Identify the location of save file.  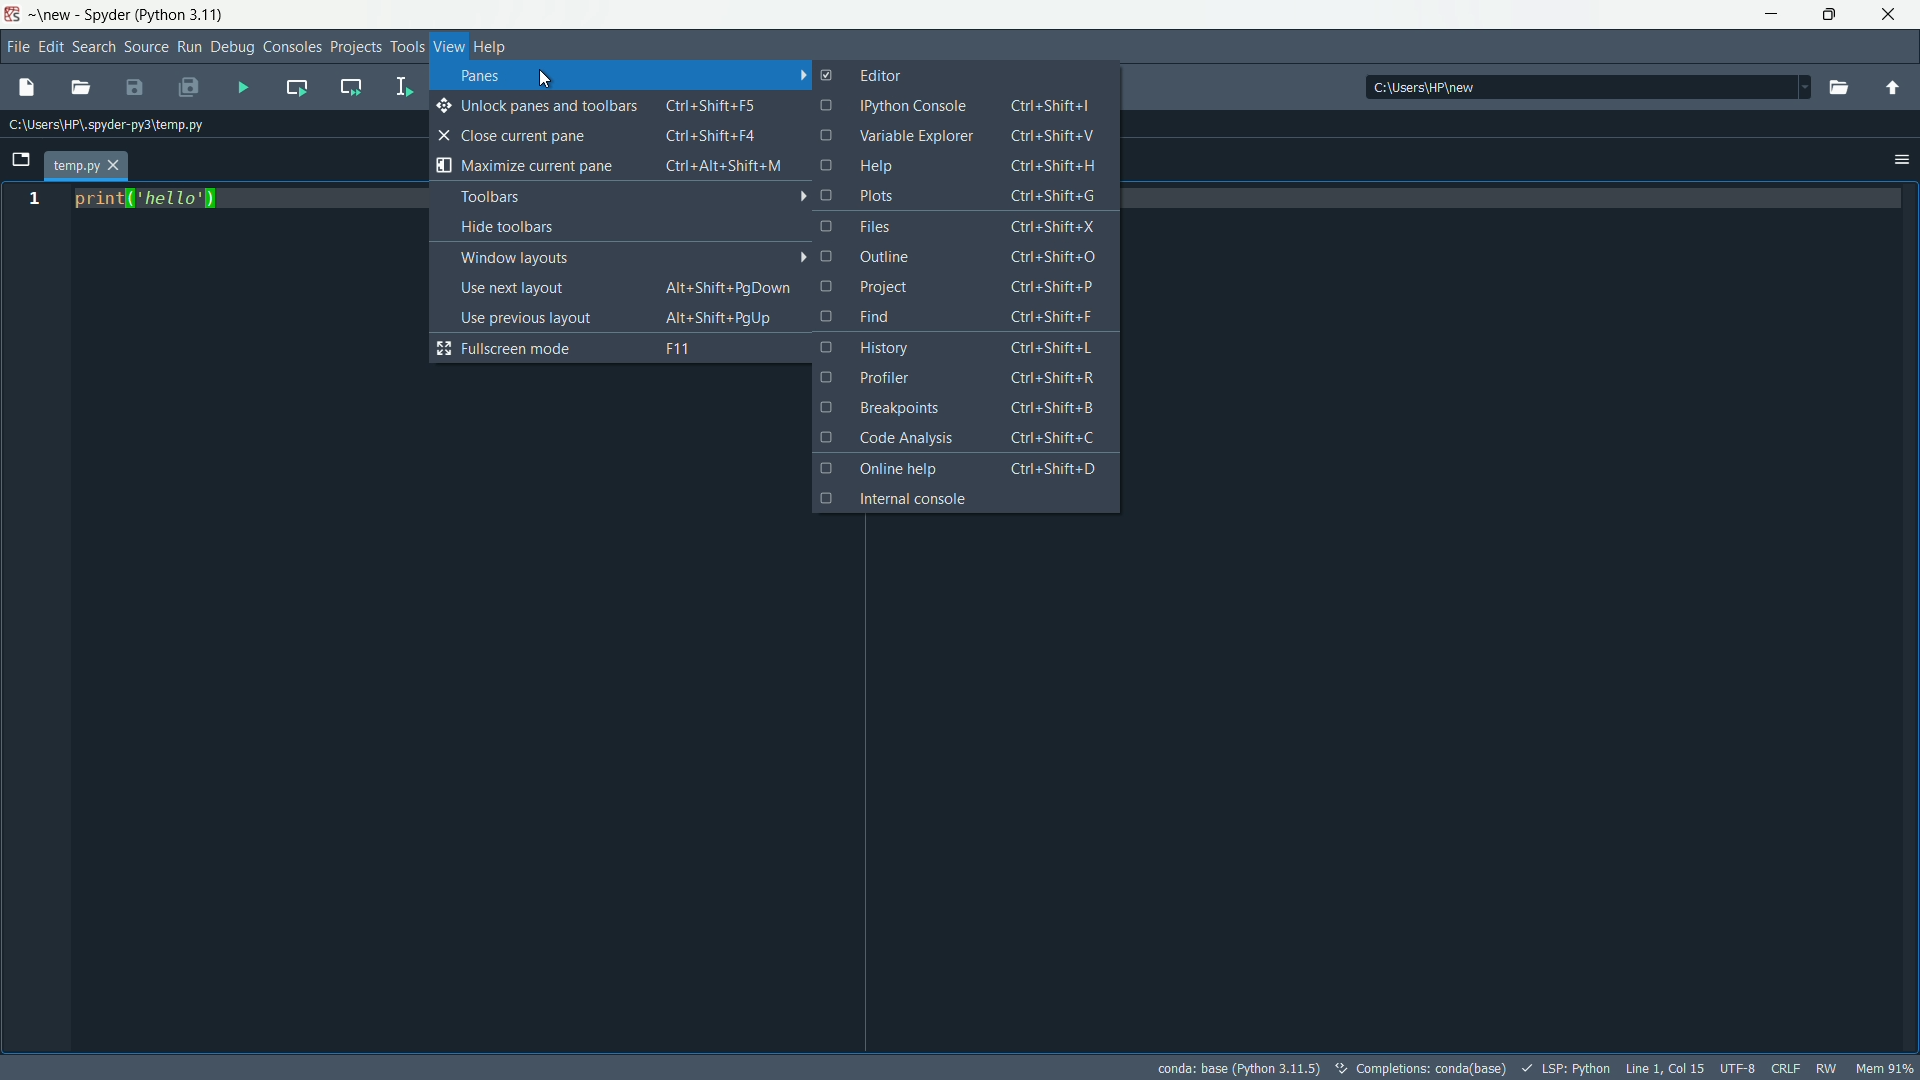
(134, 87).